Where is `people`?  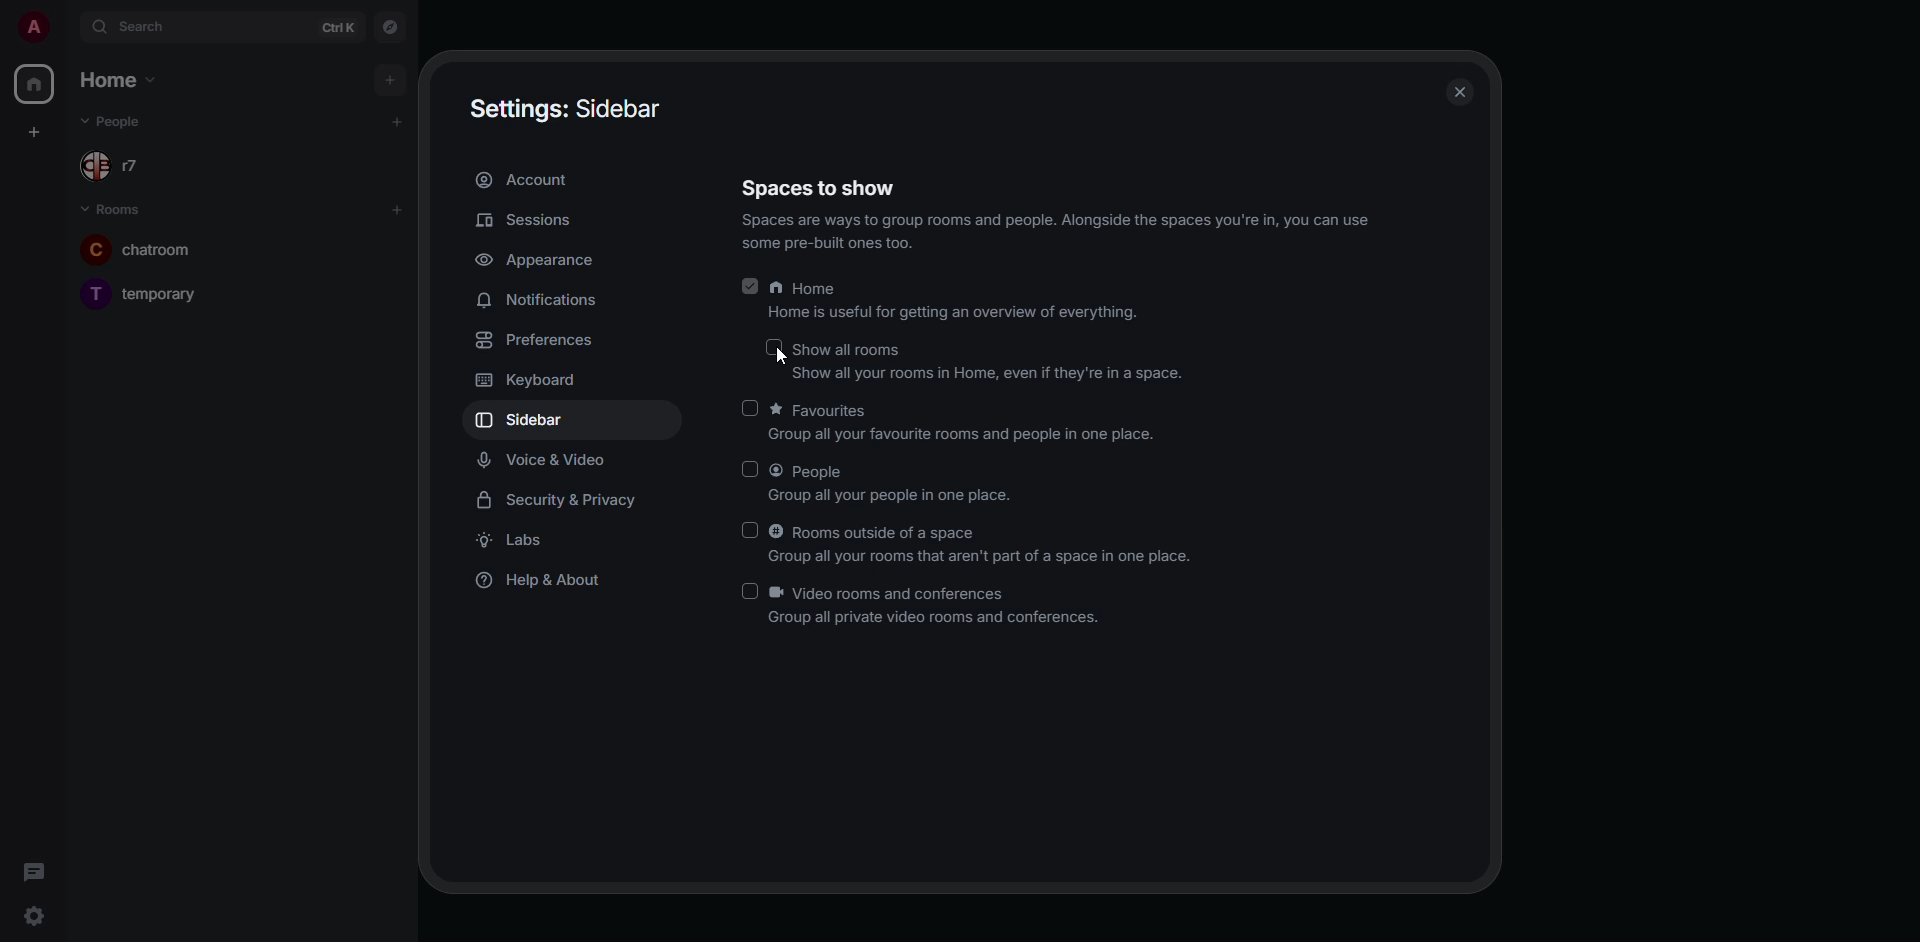
people is located at coordinates (128, 124).